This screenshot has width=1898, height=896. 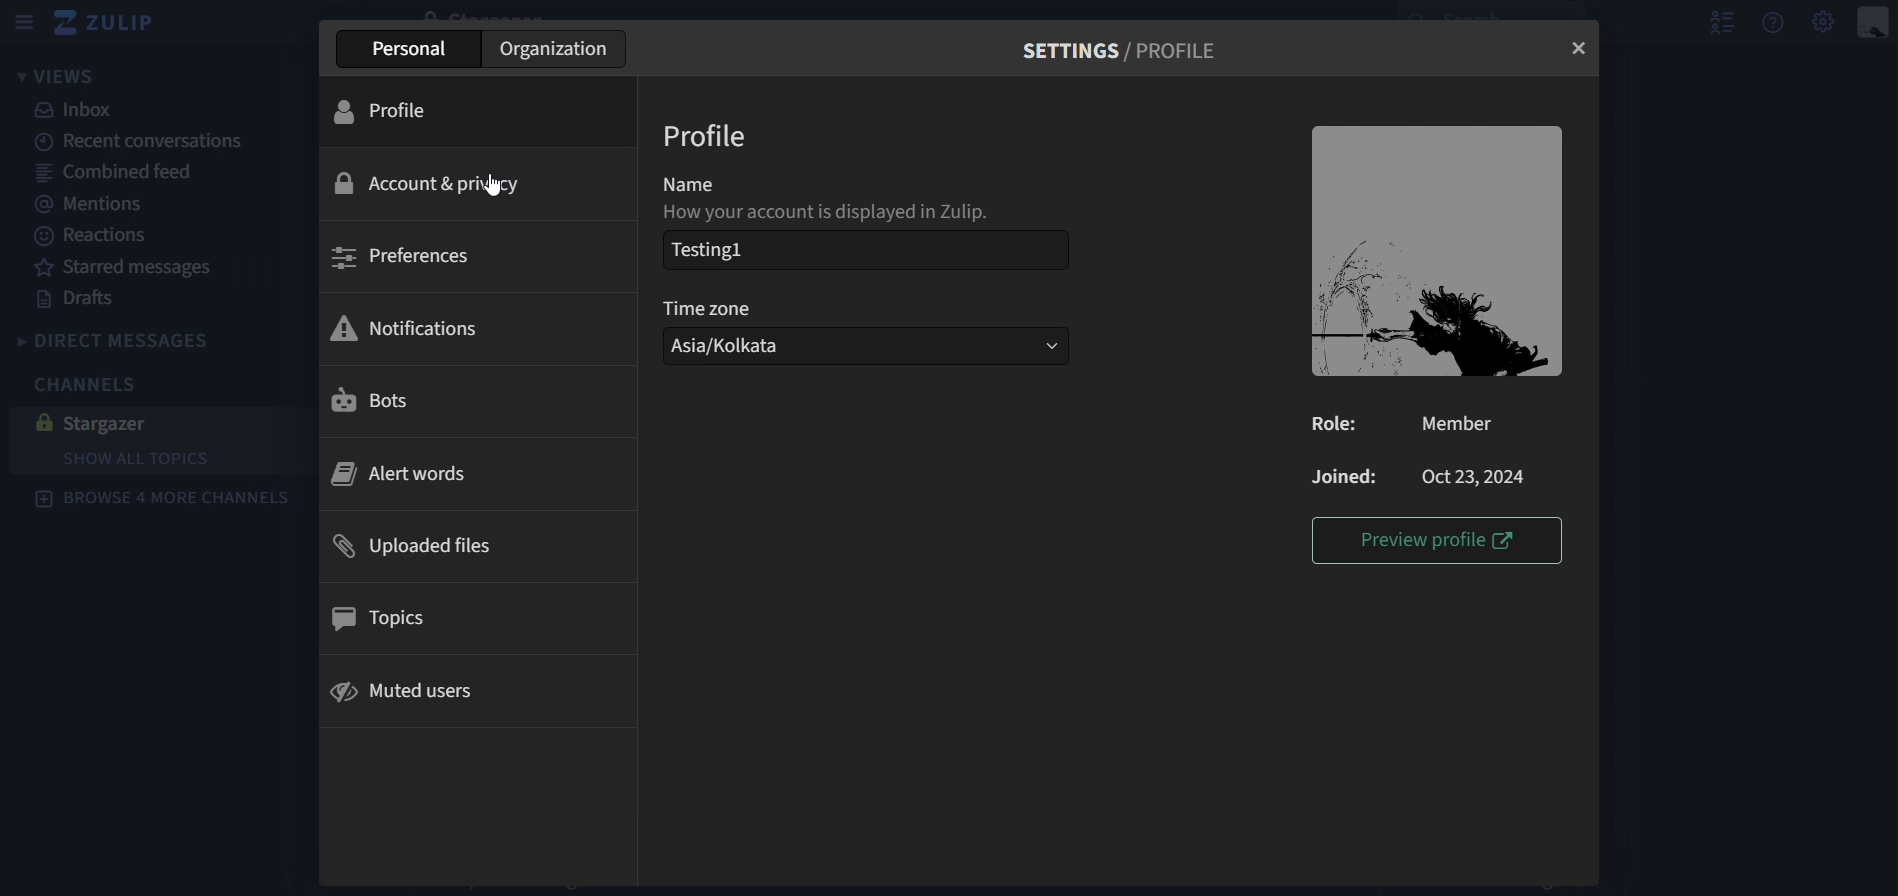 I want to click on views, so click(x=56, y=77).